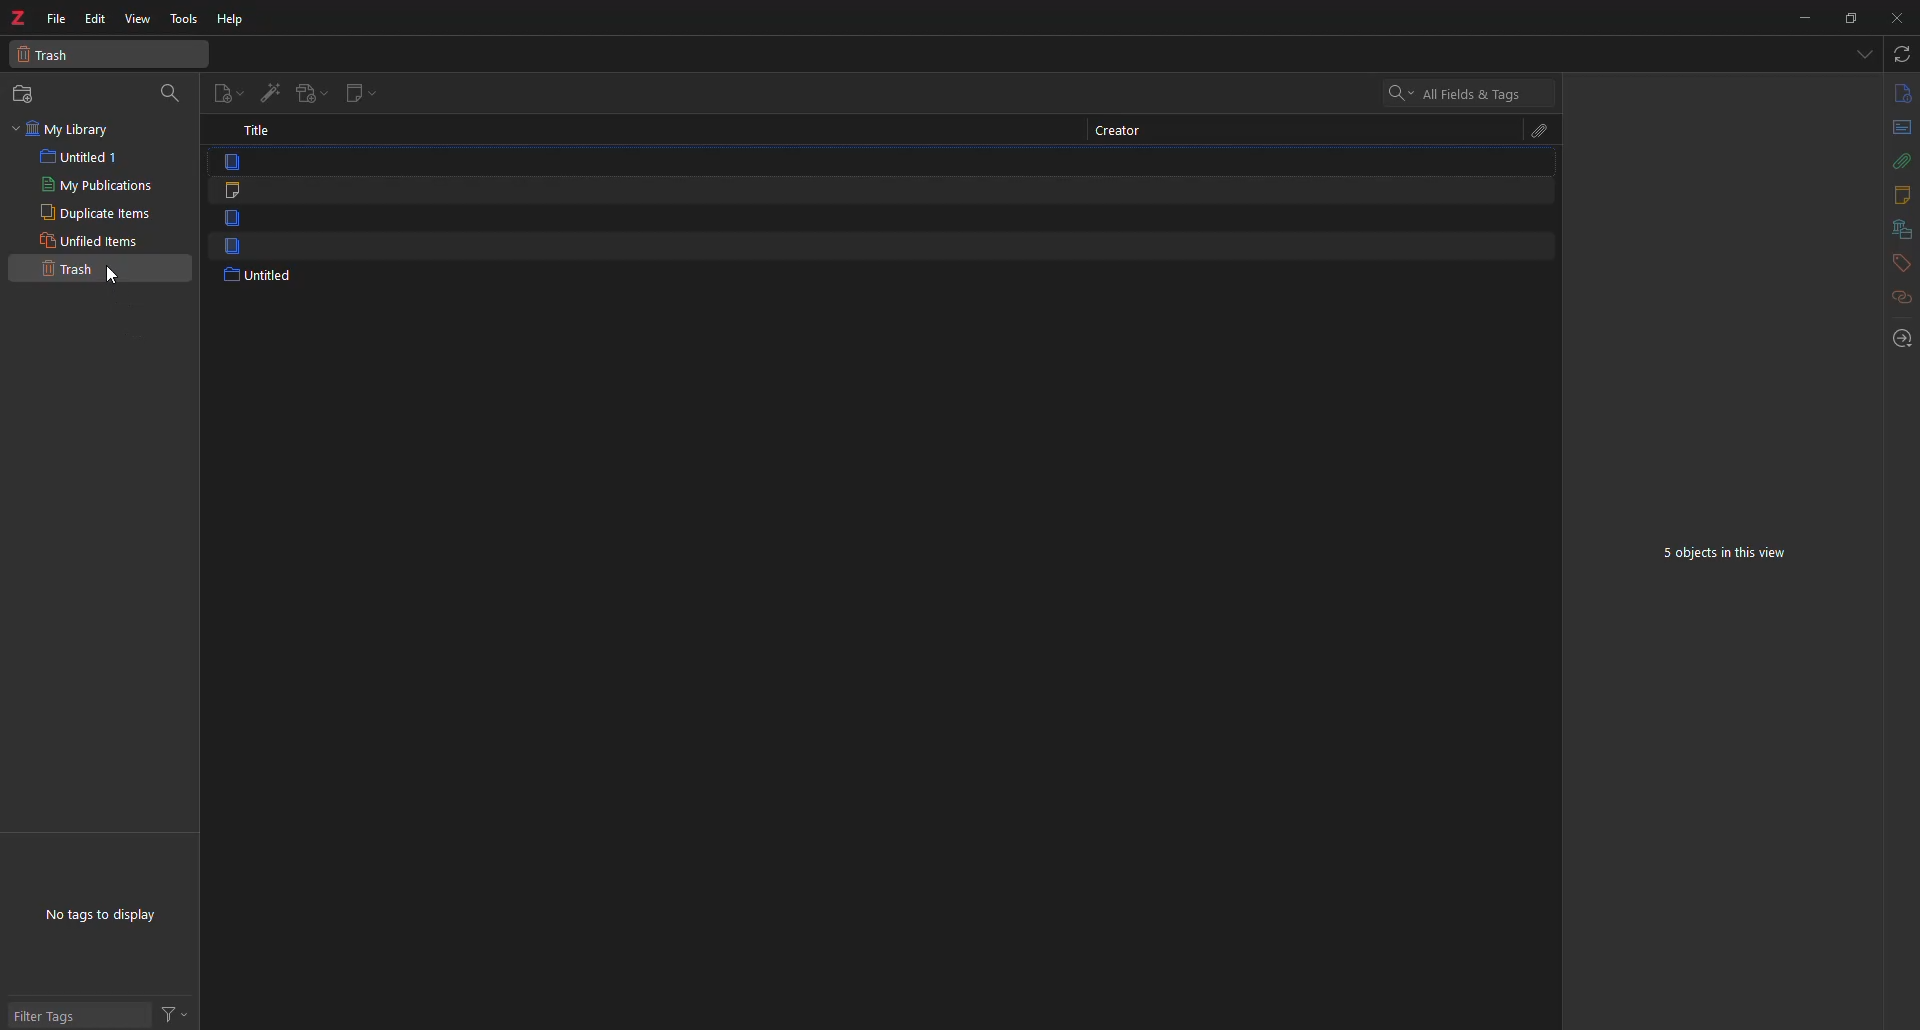 This screenshot has width=1920, height=1030. I want to click on attach, so click(1542, 131).